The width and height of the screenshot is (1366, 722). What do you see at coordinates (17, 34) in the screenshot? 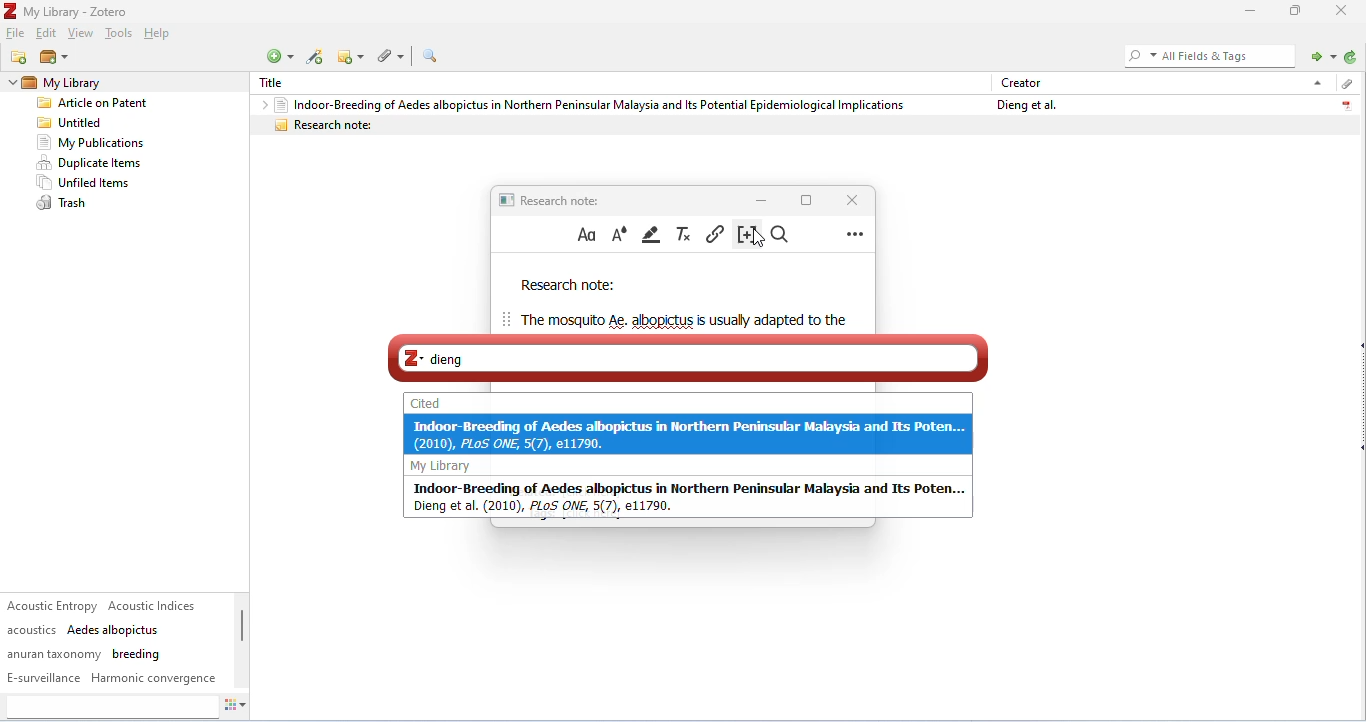
I see `file` at bounding box center [17, 34].